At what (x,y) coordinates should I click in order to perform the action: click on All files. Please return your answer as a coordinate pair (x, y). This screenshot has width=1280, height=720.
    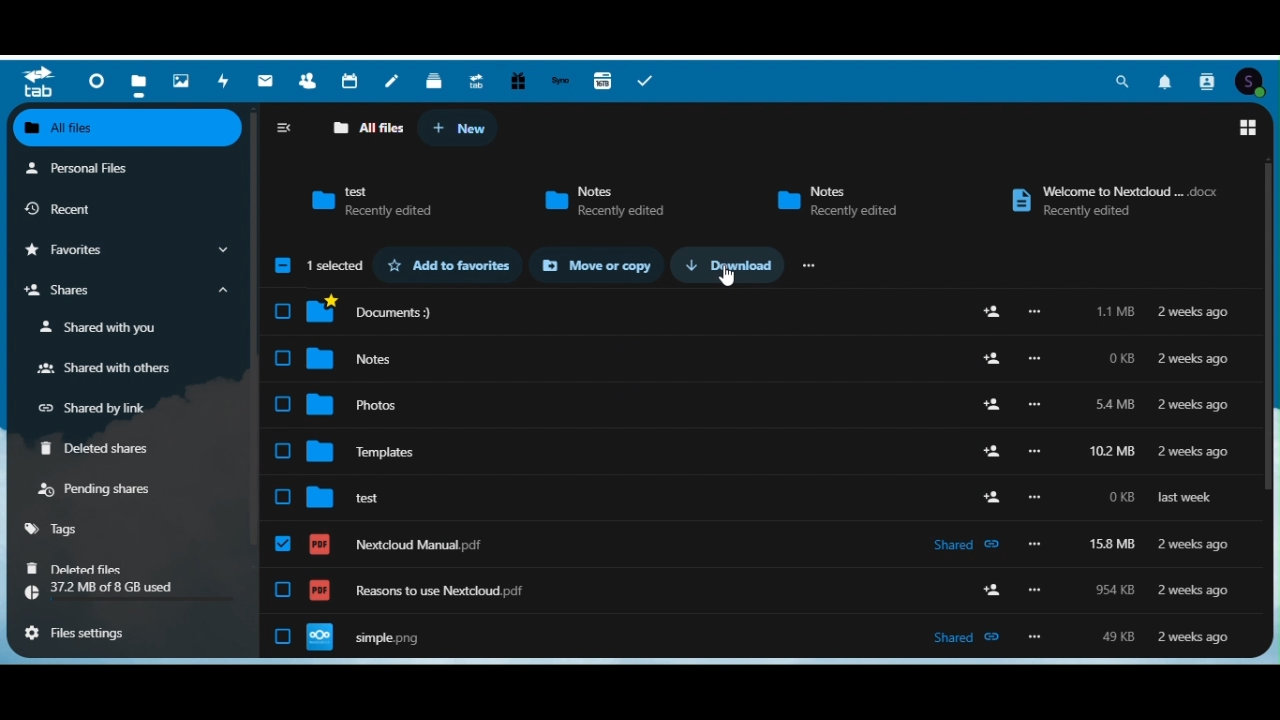
    Looking at the image, I should click on (131, 128).